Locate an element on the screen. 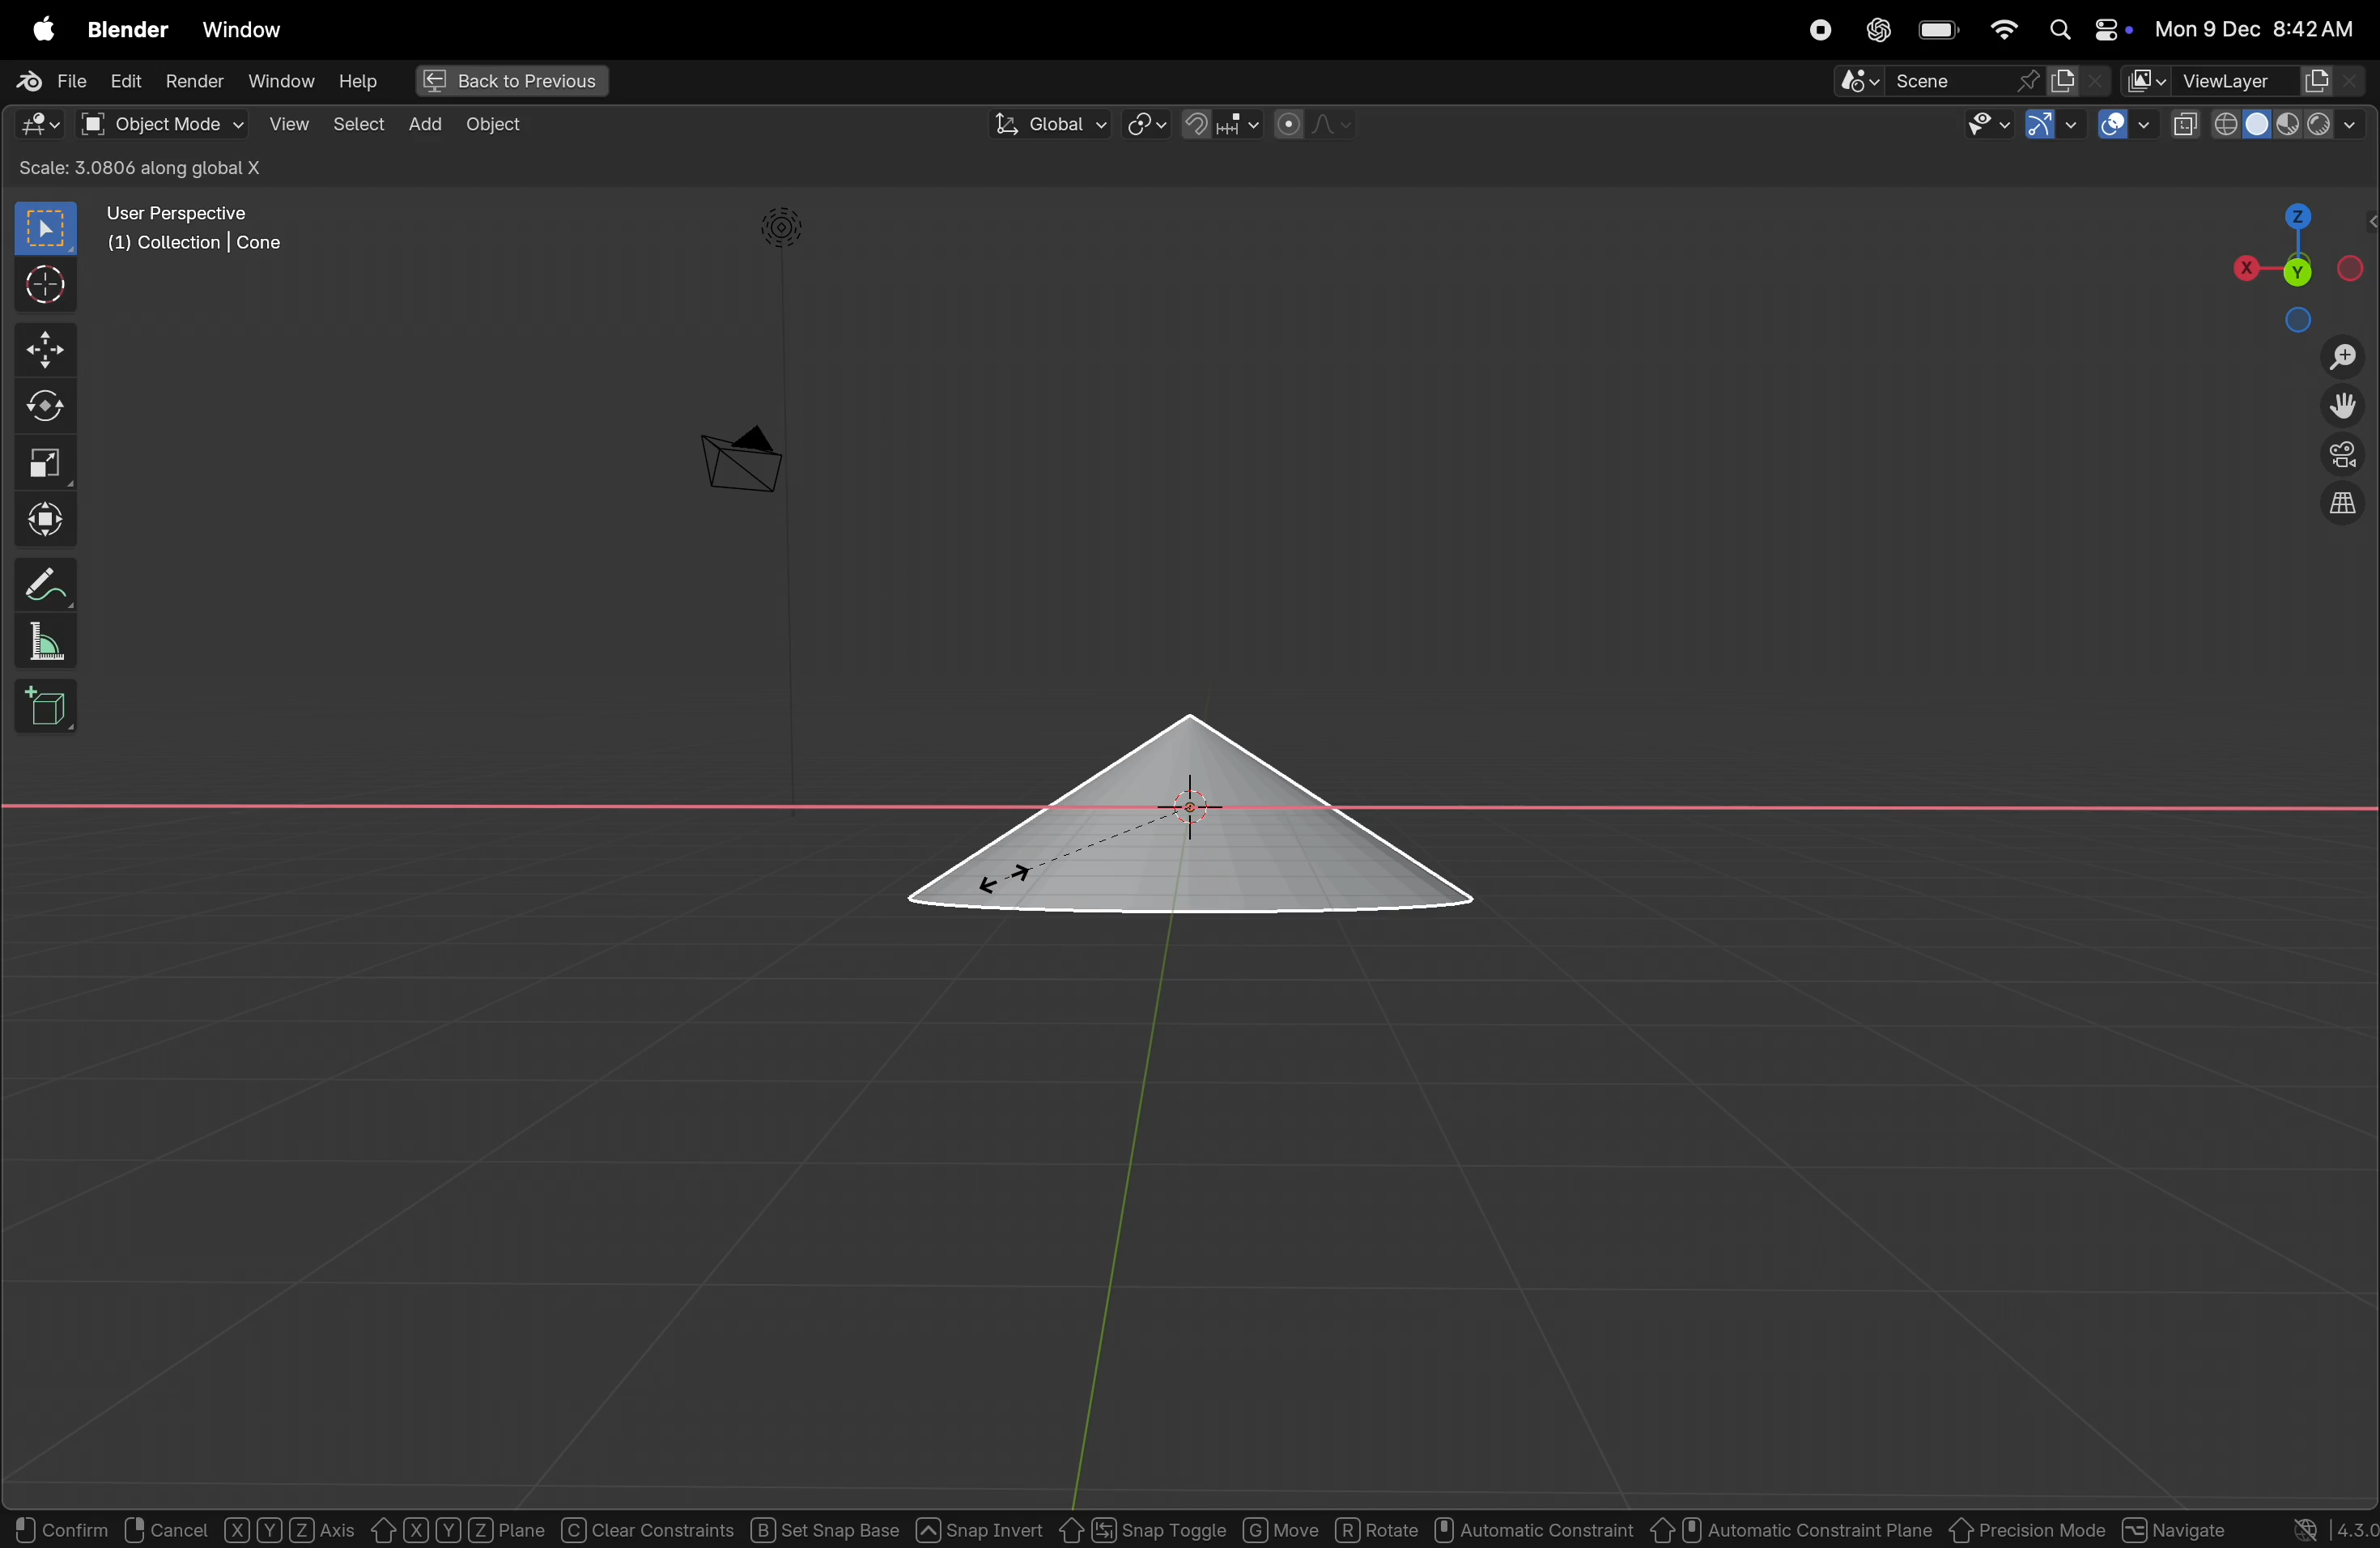  snap invert is located at coordinates (980, 1526).